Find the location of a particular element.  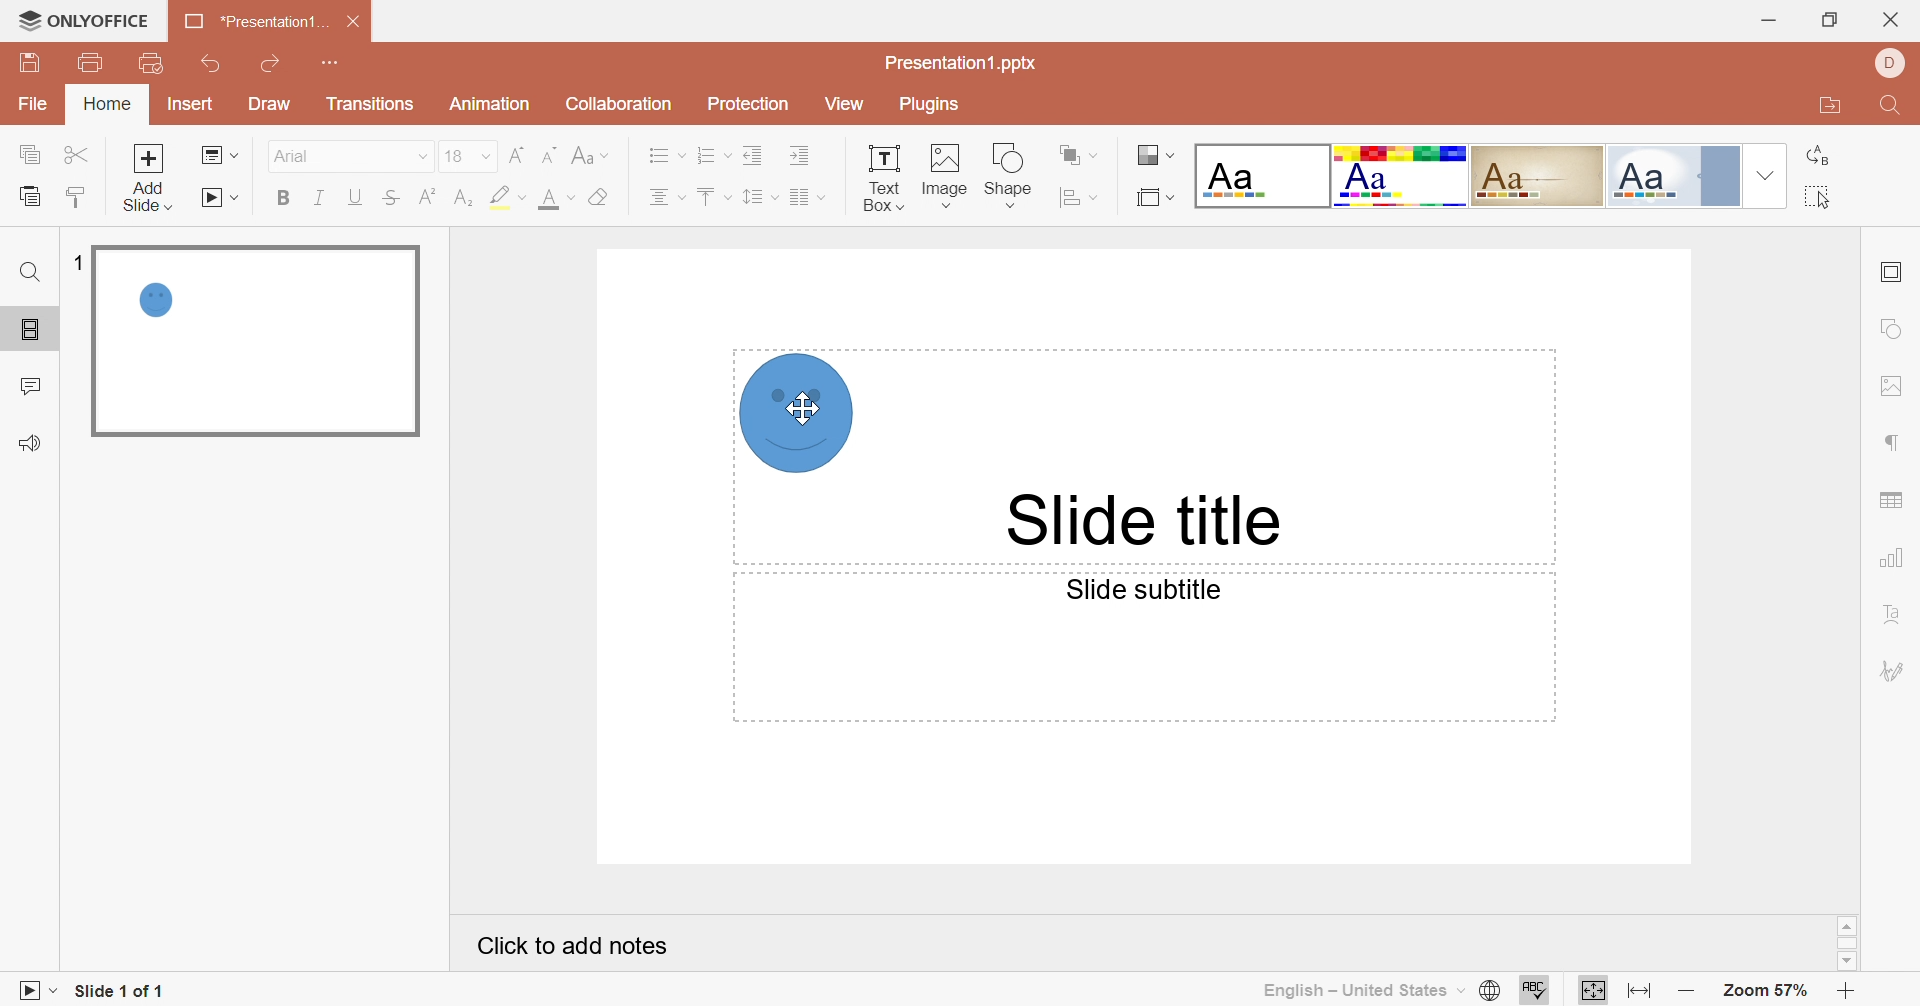

Collaboration is located at coordinates (615, 104).